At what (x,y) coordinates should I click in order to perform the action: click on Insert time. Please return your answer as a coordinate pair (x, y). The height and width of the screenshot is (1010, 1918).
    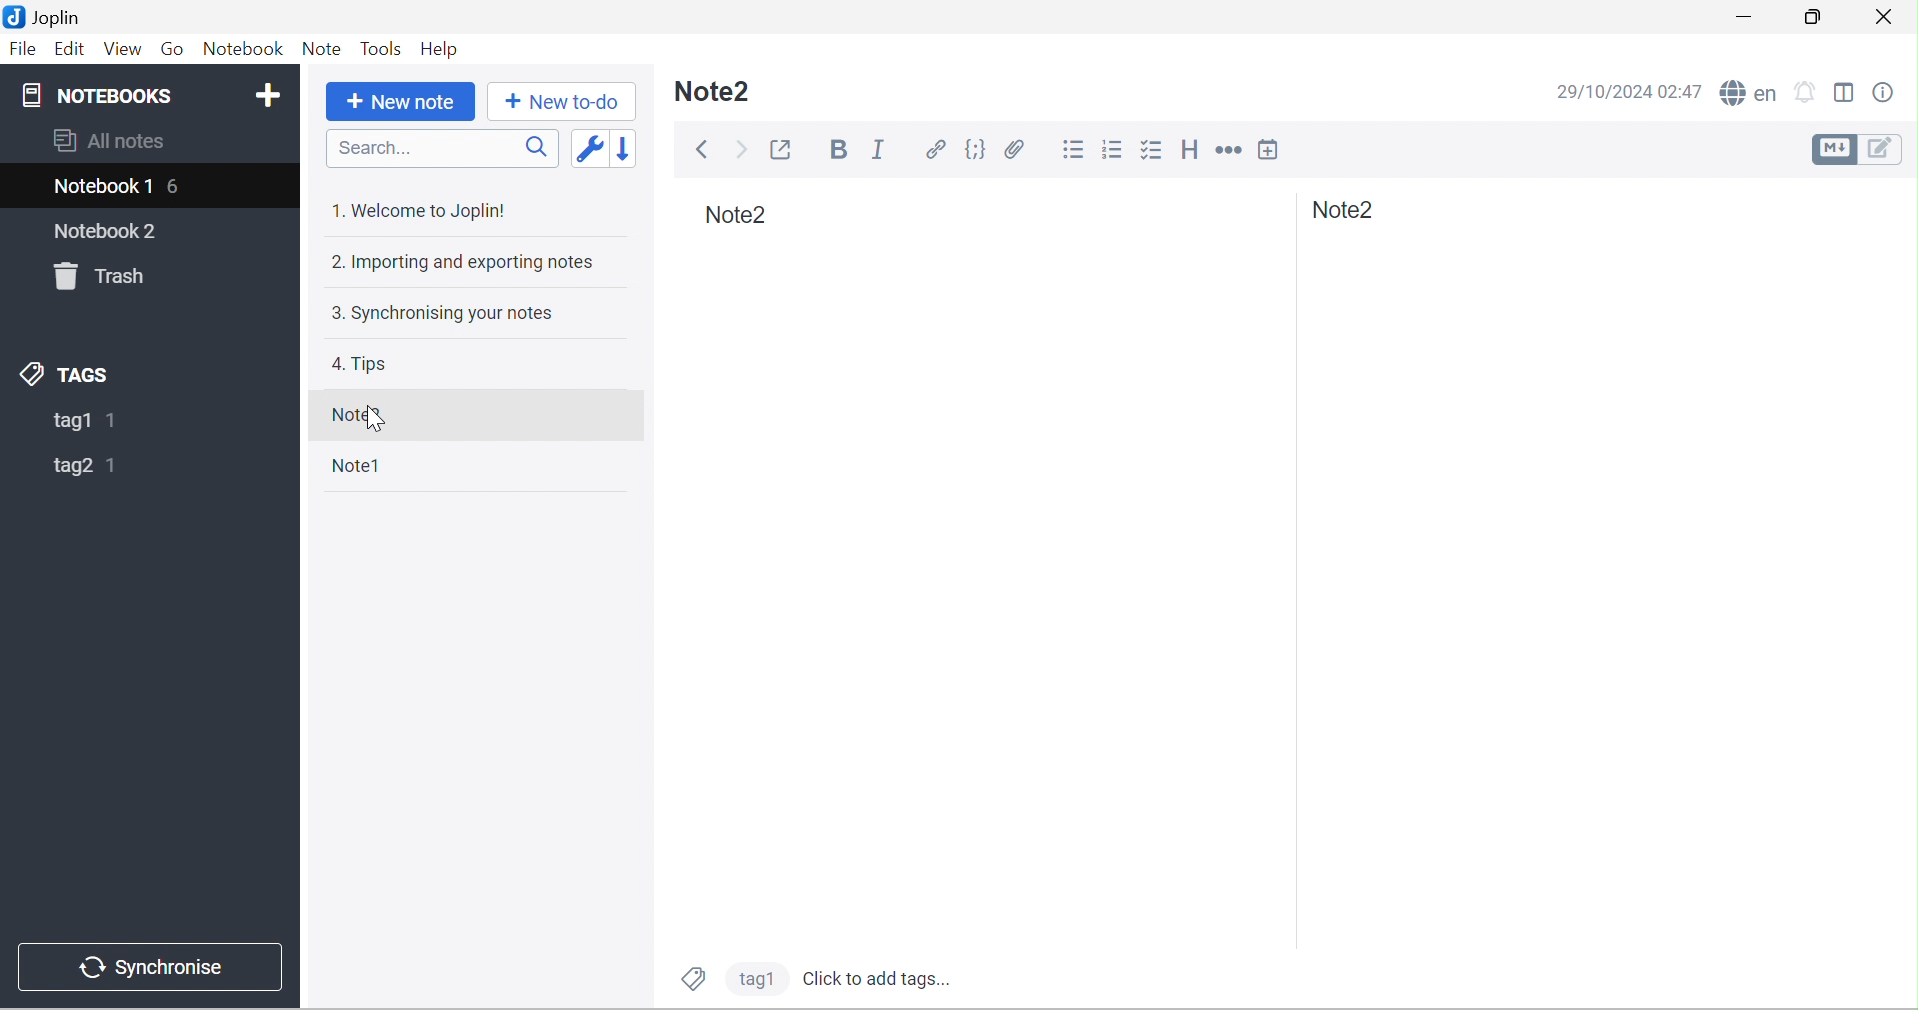
    Looking at the image, I should click on (1271, 149).